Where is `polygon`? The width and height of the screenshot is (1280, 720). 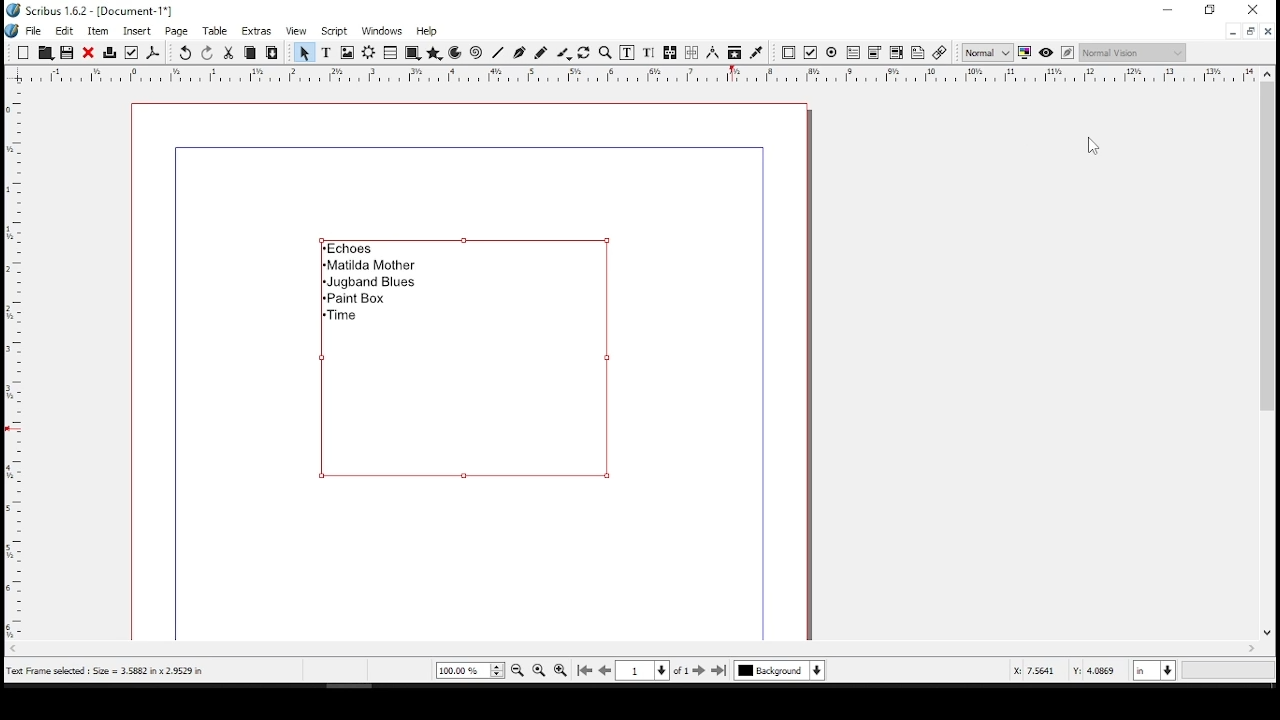
polygon is located at coordinates (435, 54).